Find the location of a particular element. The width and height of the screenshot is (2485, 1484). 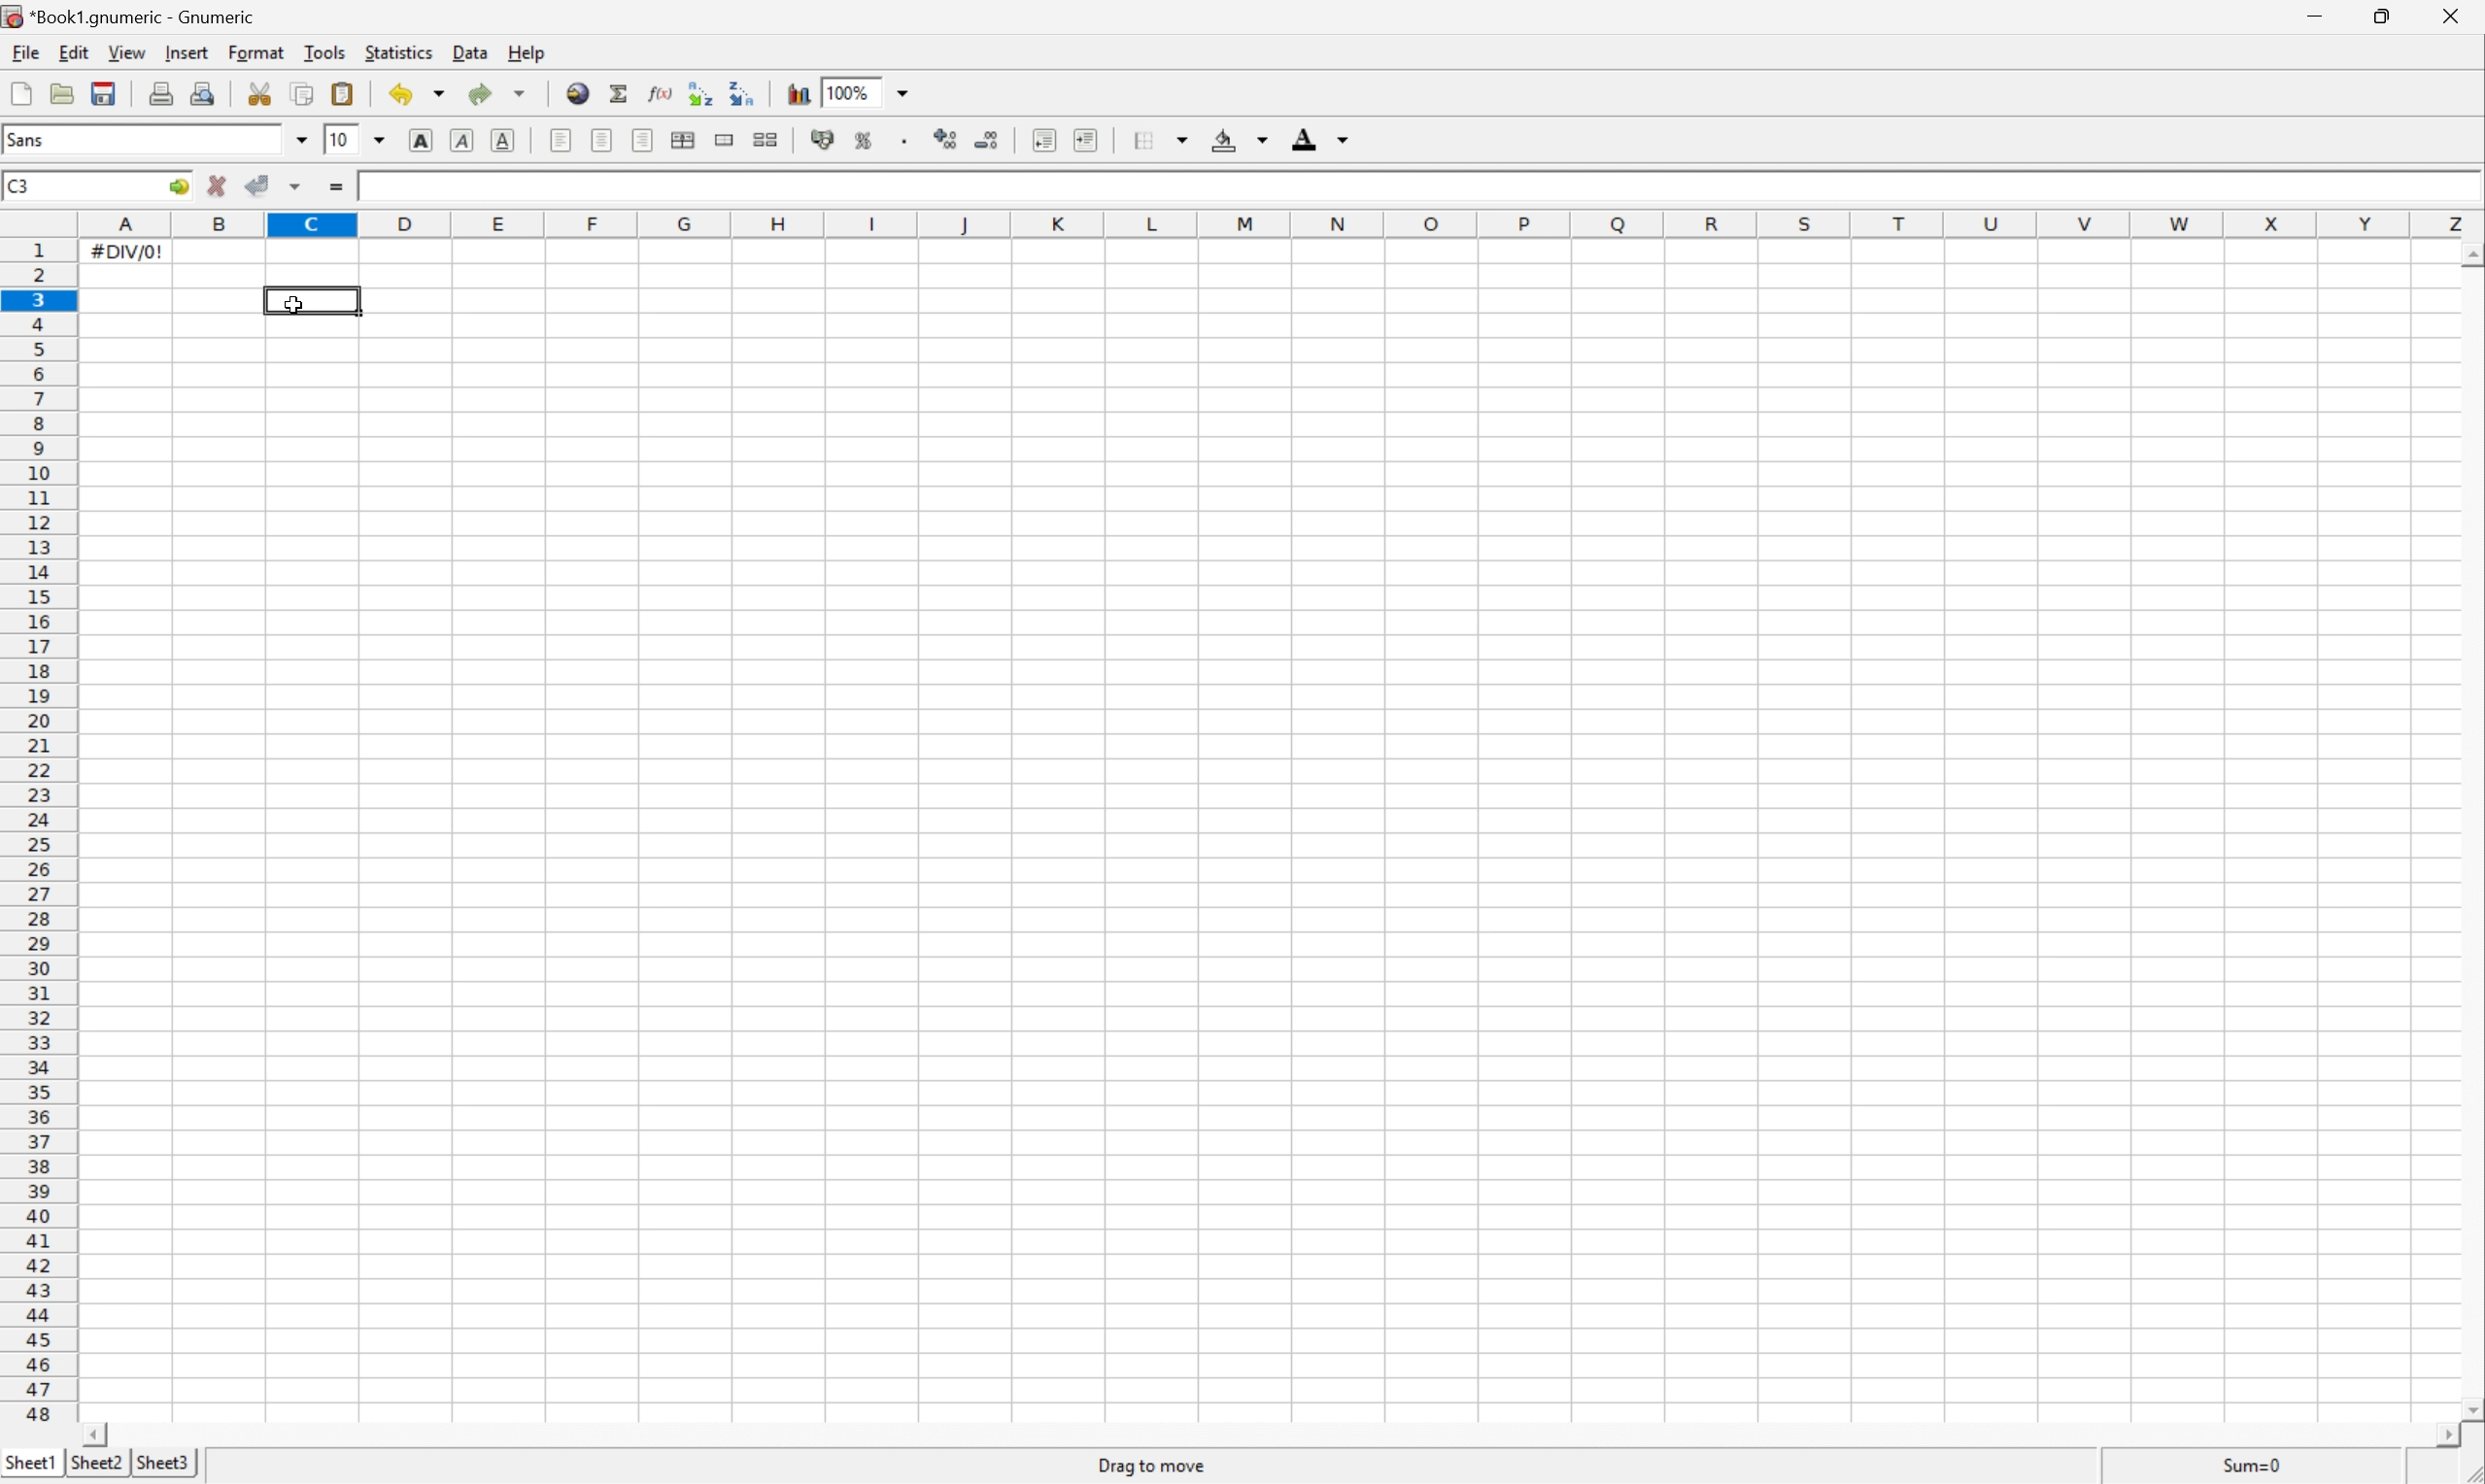

Print preview is located at coordinates (207, 93).